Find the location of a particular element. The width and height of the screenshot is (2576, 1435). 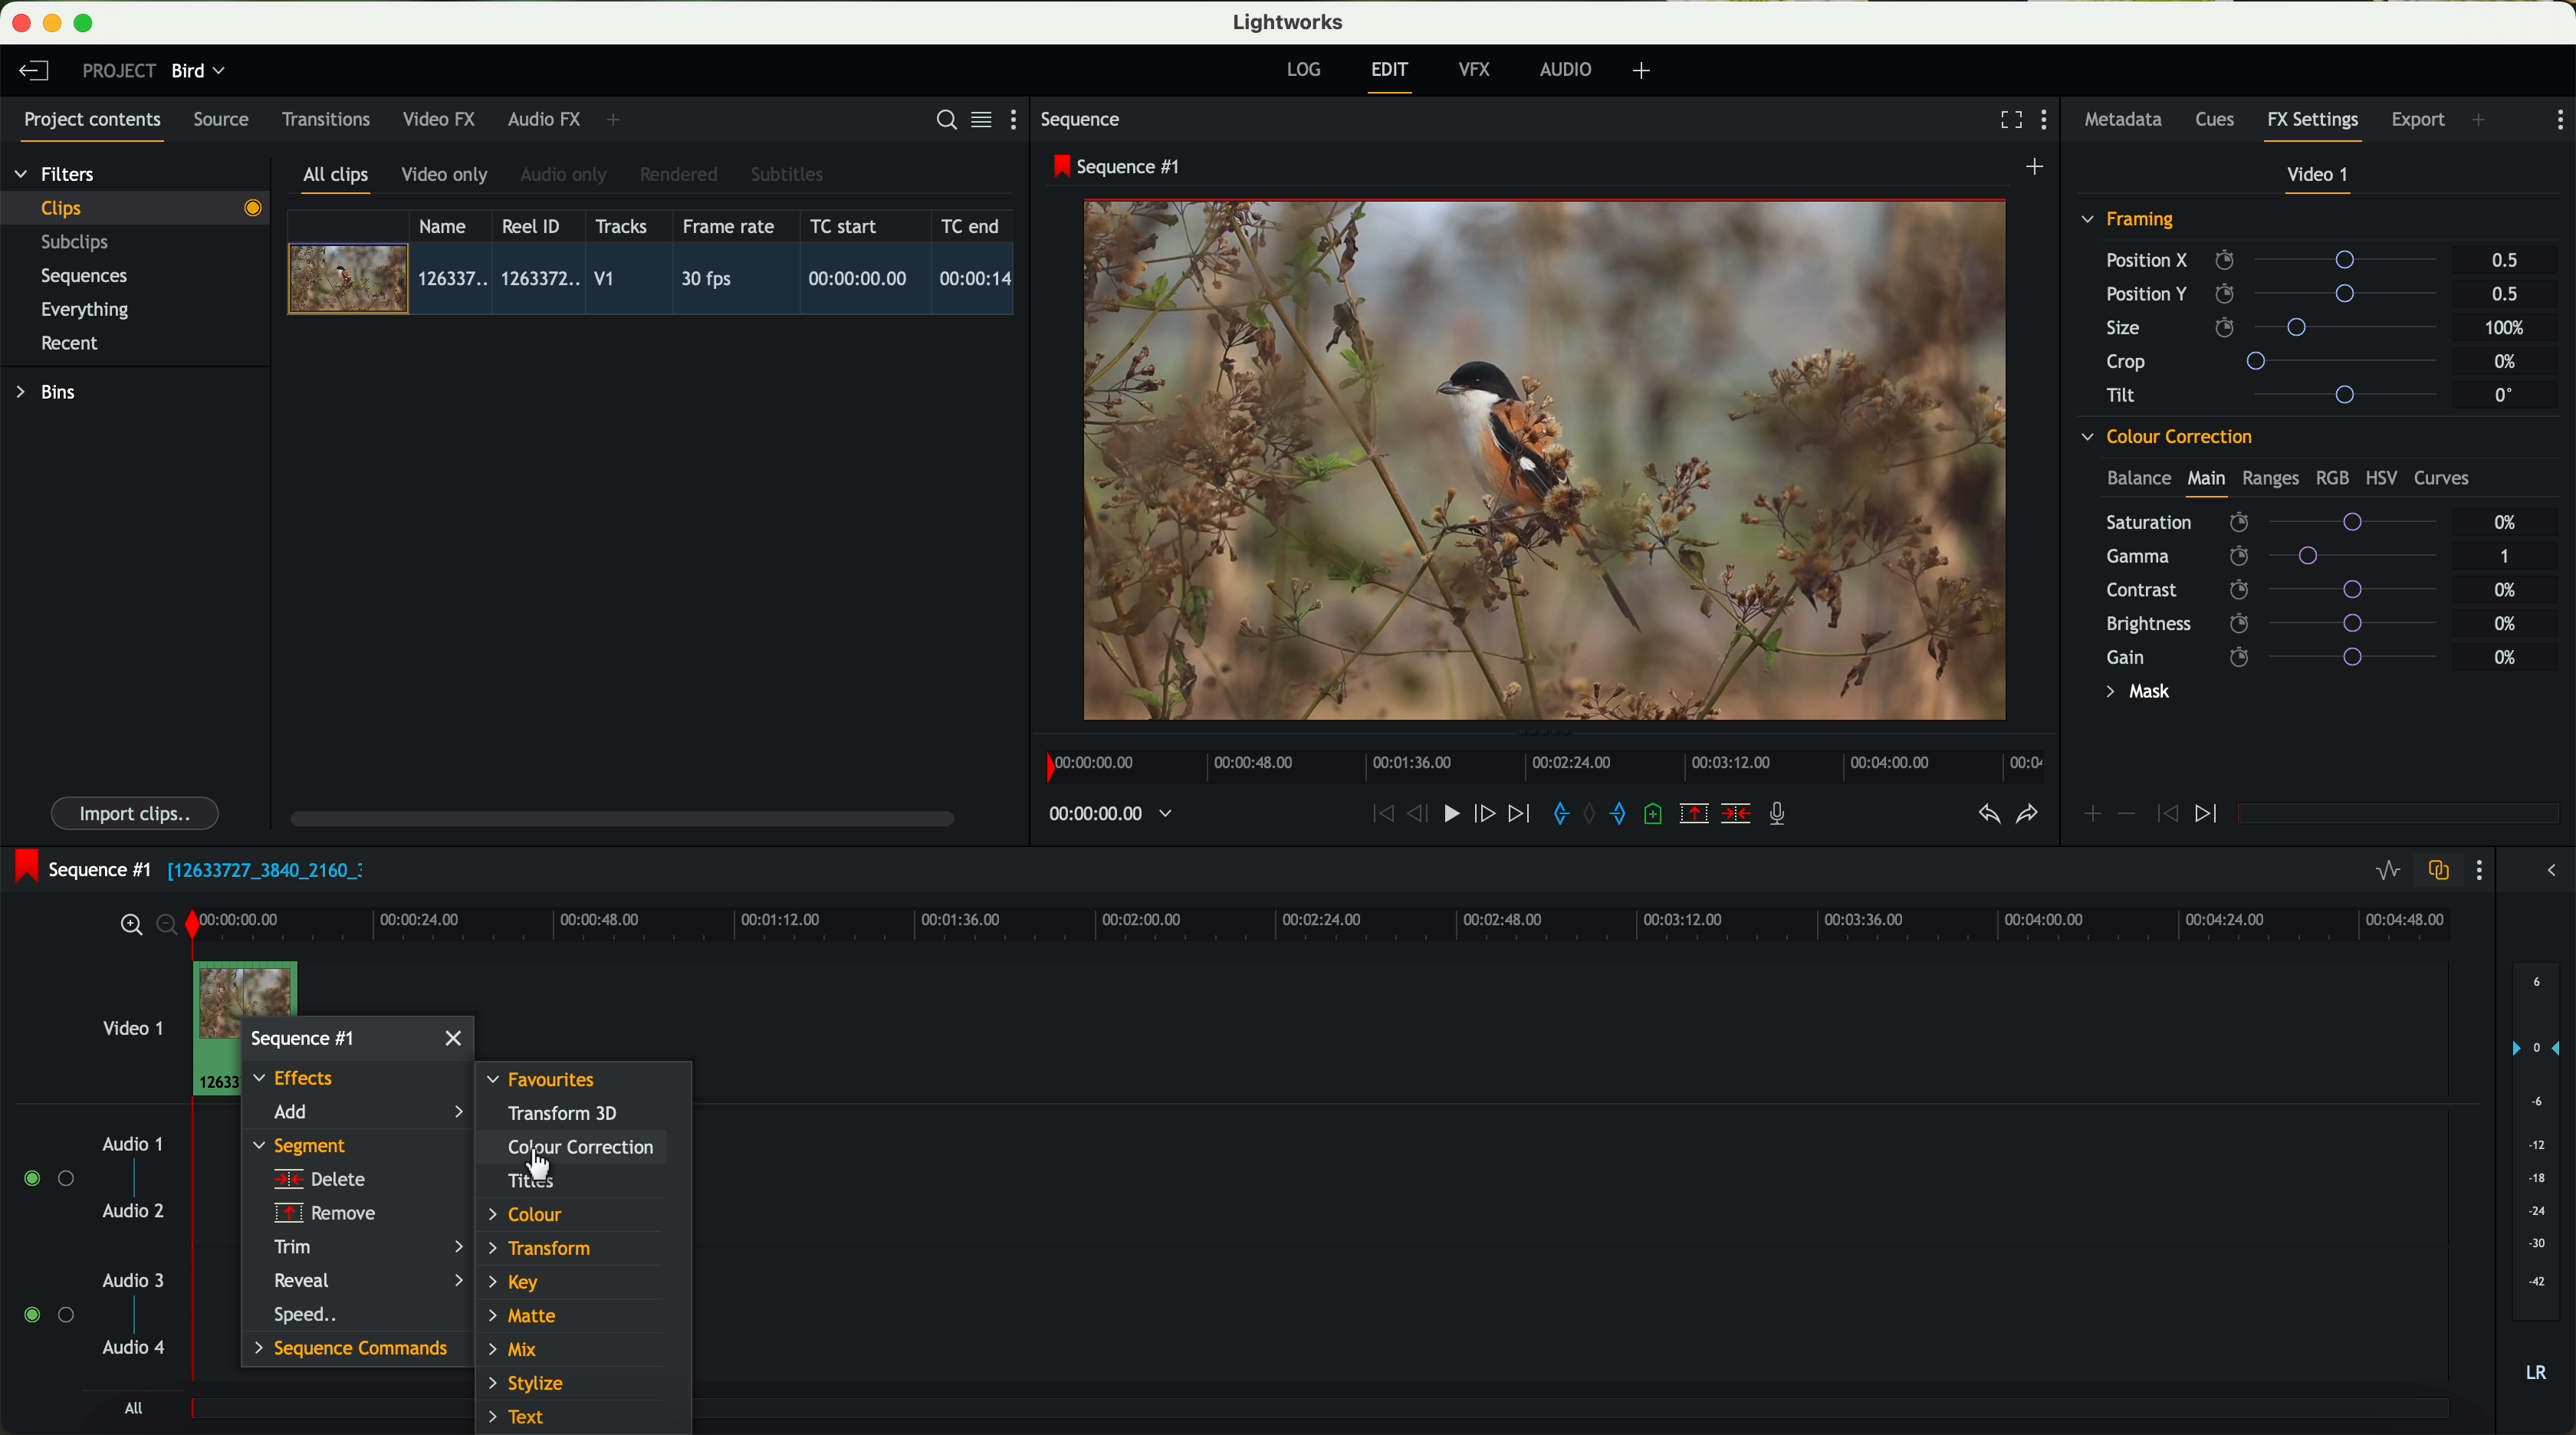

record a voice-over is located at coordinates (1785, 816).